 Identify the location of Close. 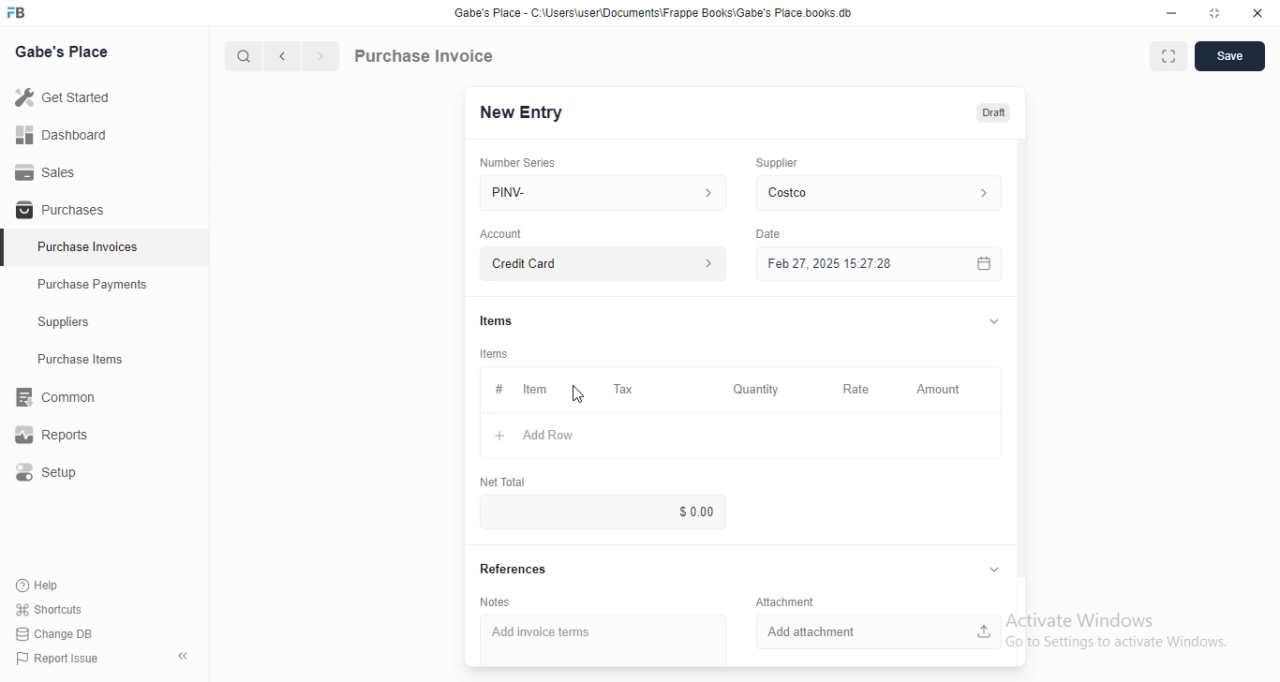
(1258, 13).